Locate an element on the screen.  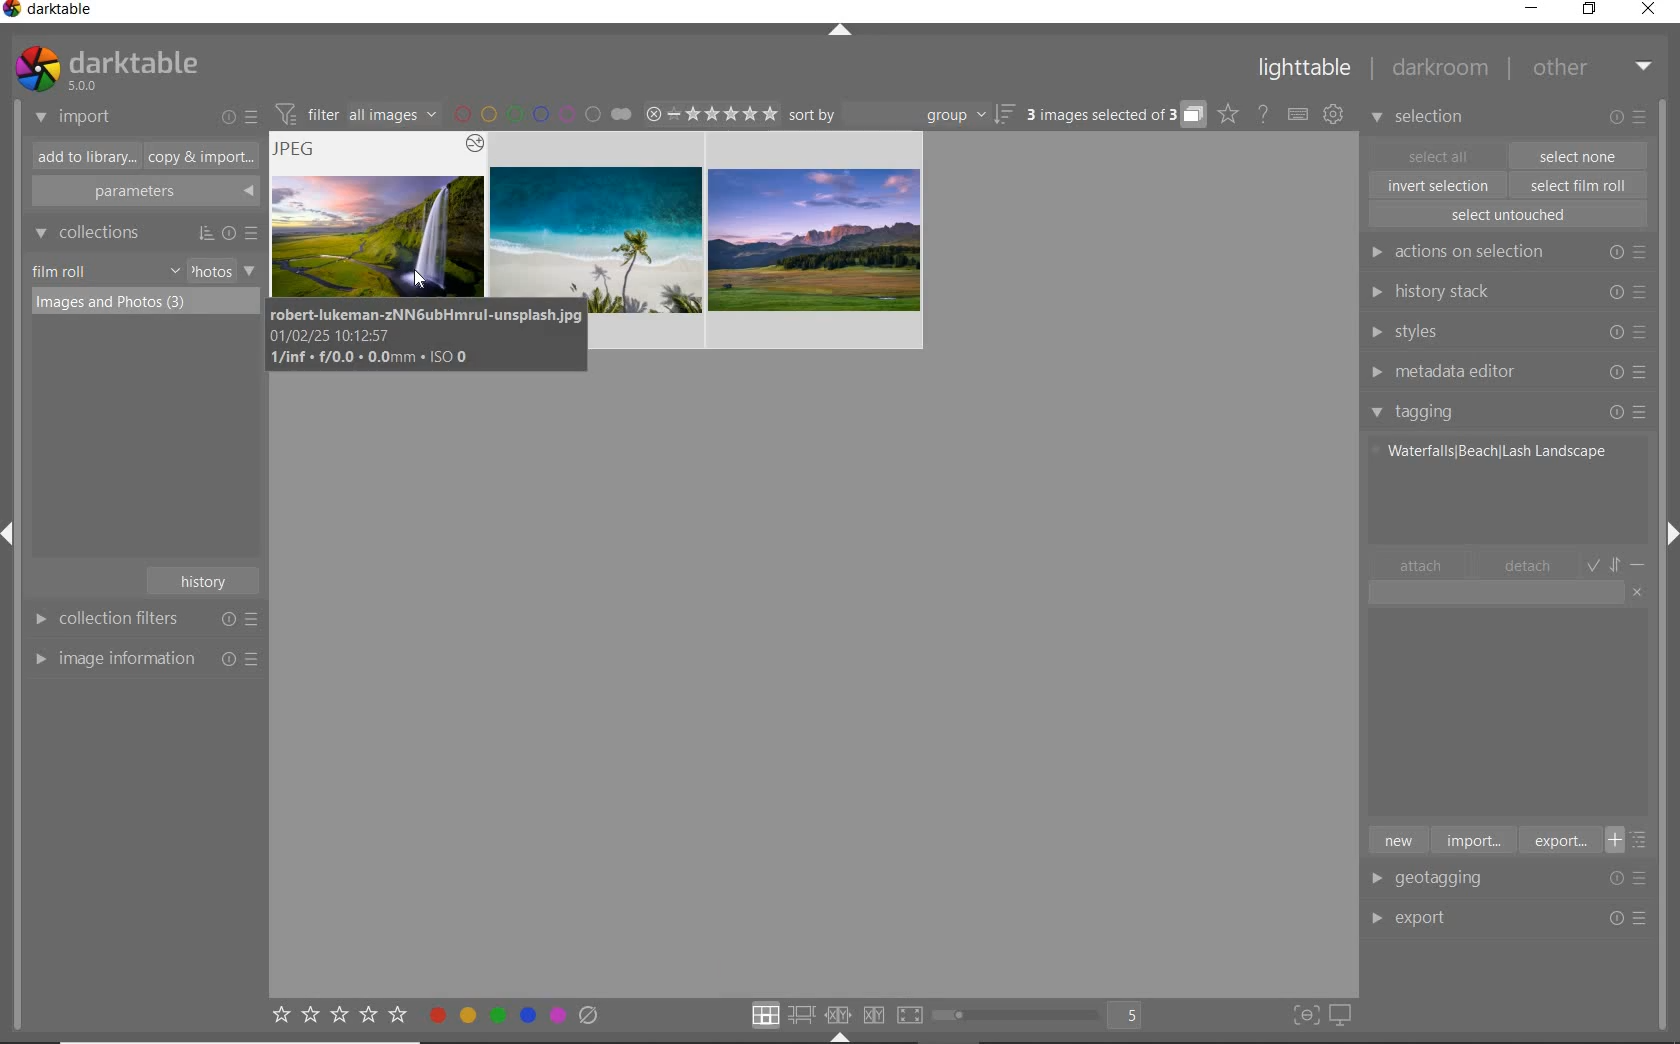
filter by image color label is located at coordinates (542, 113).